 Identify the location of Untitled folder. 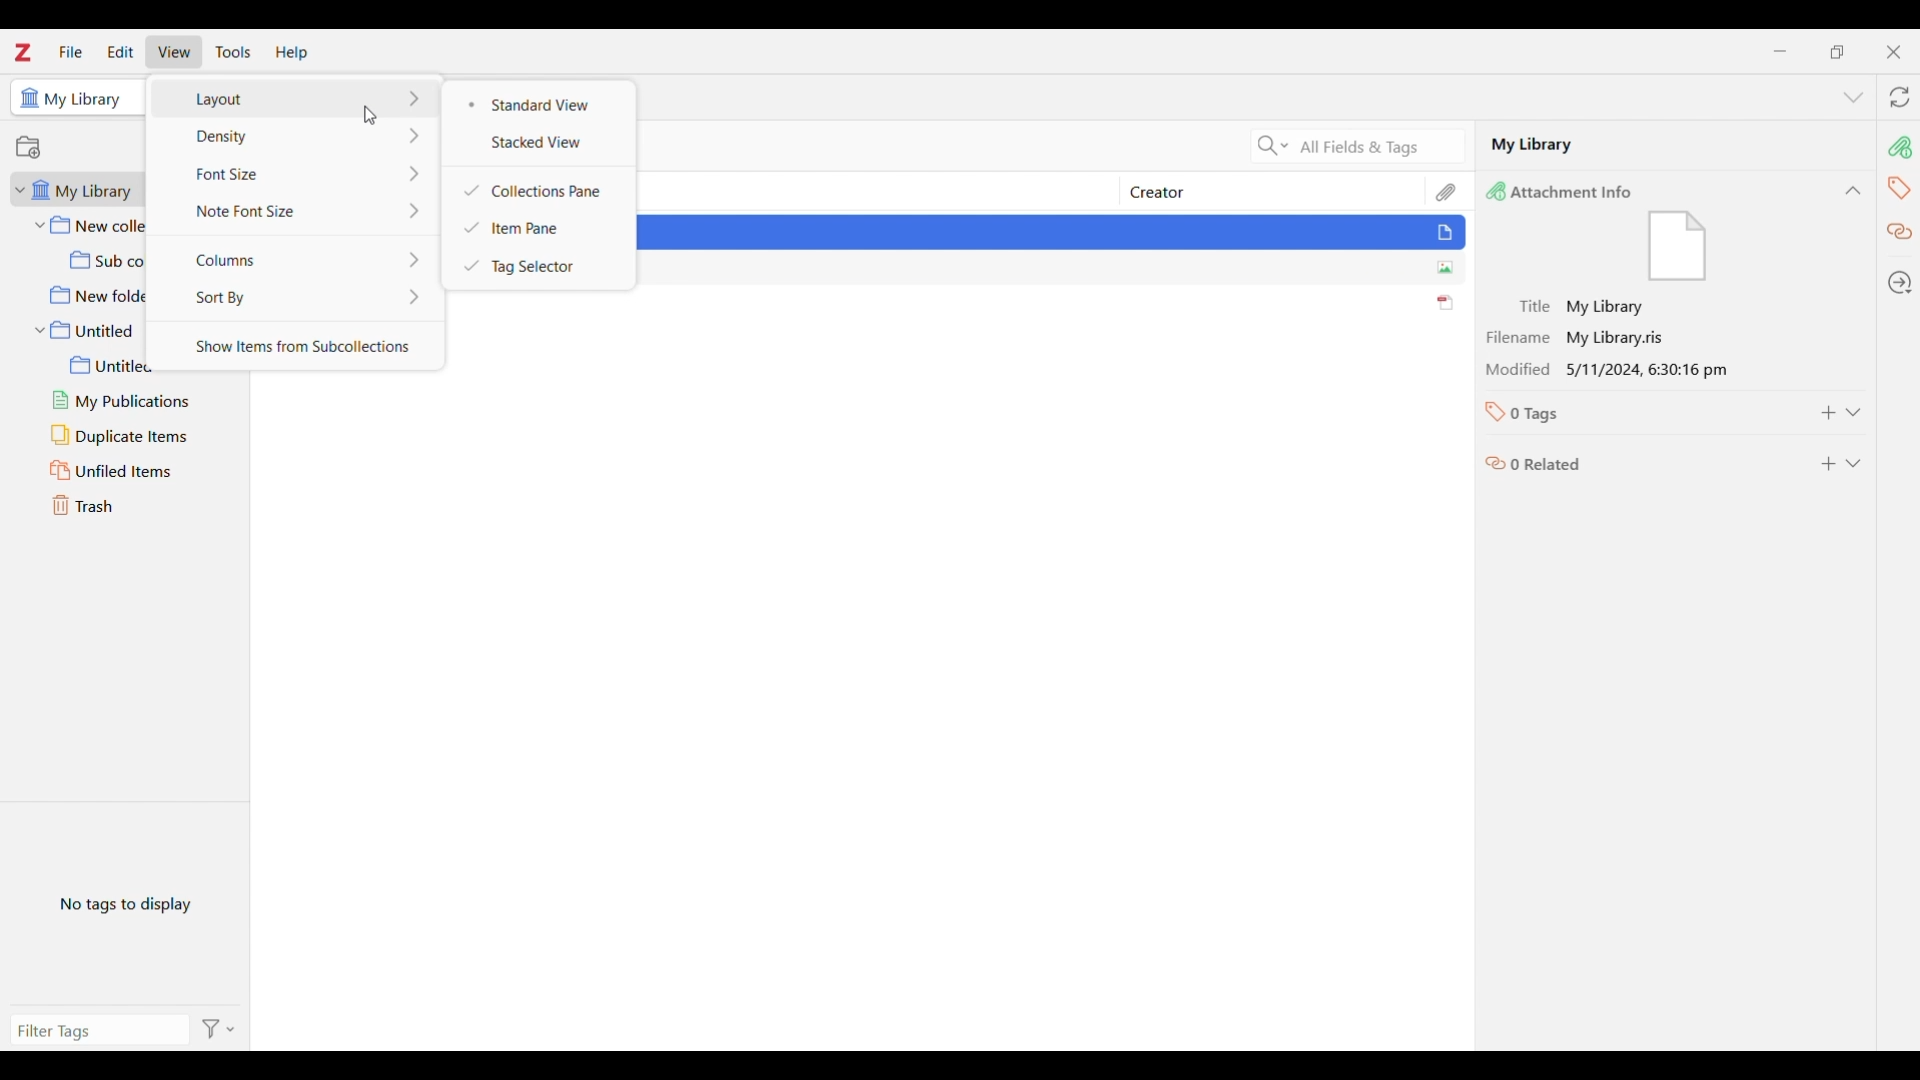
(87, 331).